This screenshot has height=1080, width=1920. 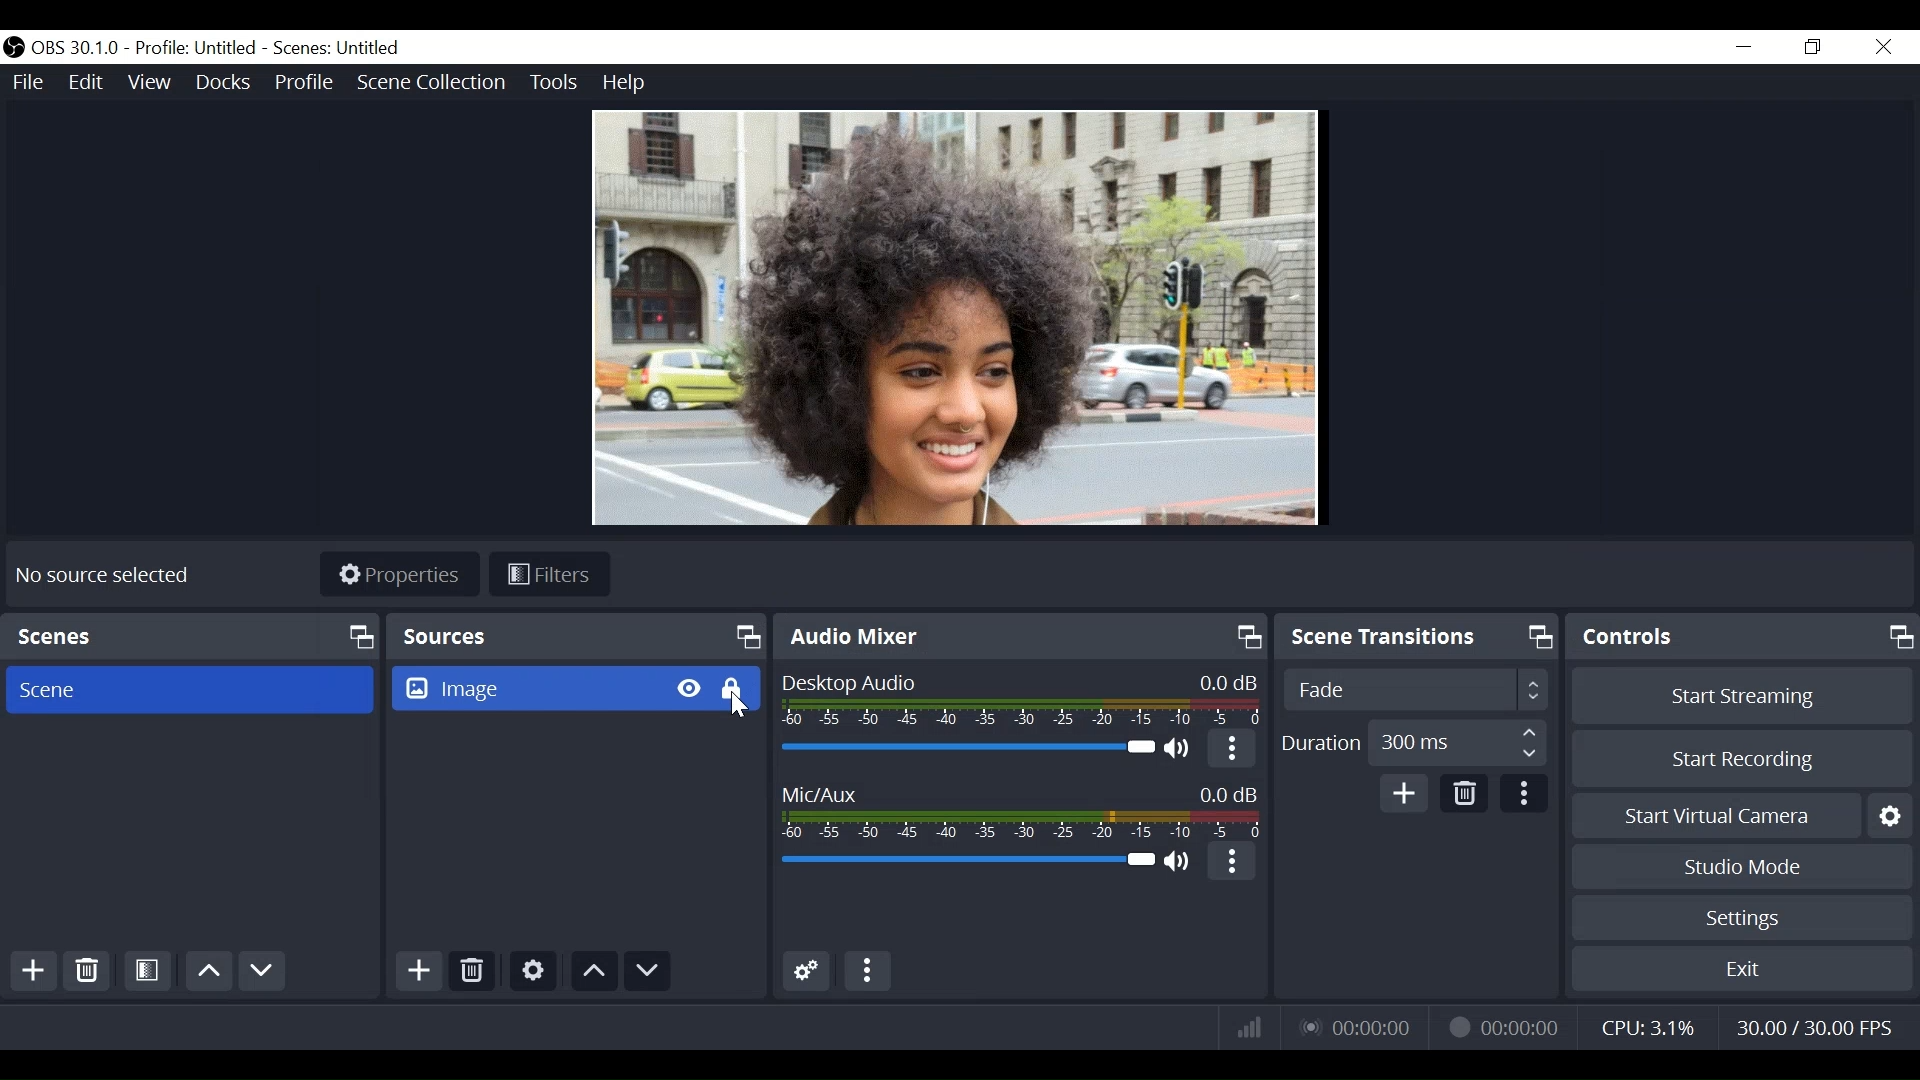 I want to click on Sources, so click(x=575, y=636).